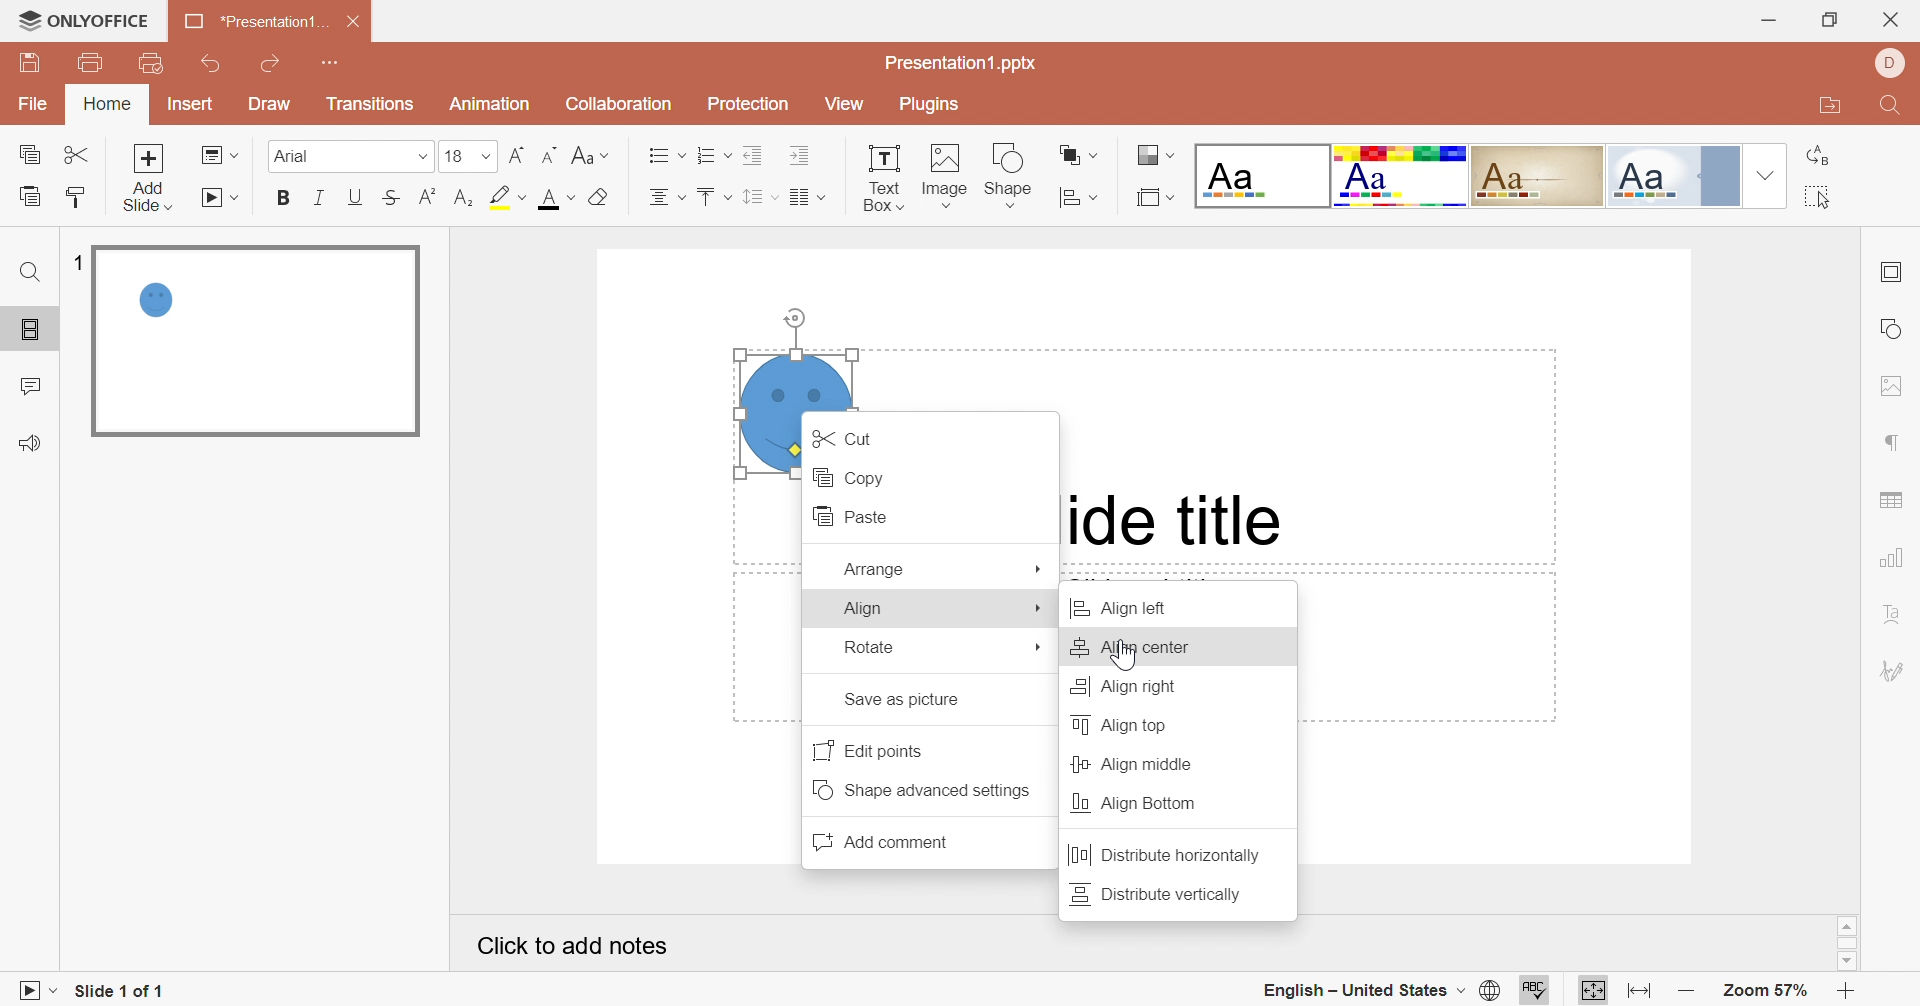 The image size is (1920, 1006). I want to click on Arial, so click(325, 160).